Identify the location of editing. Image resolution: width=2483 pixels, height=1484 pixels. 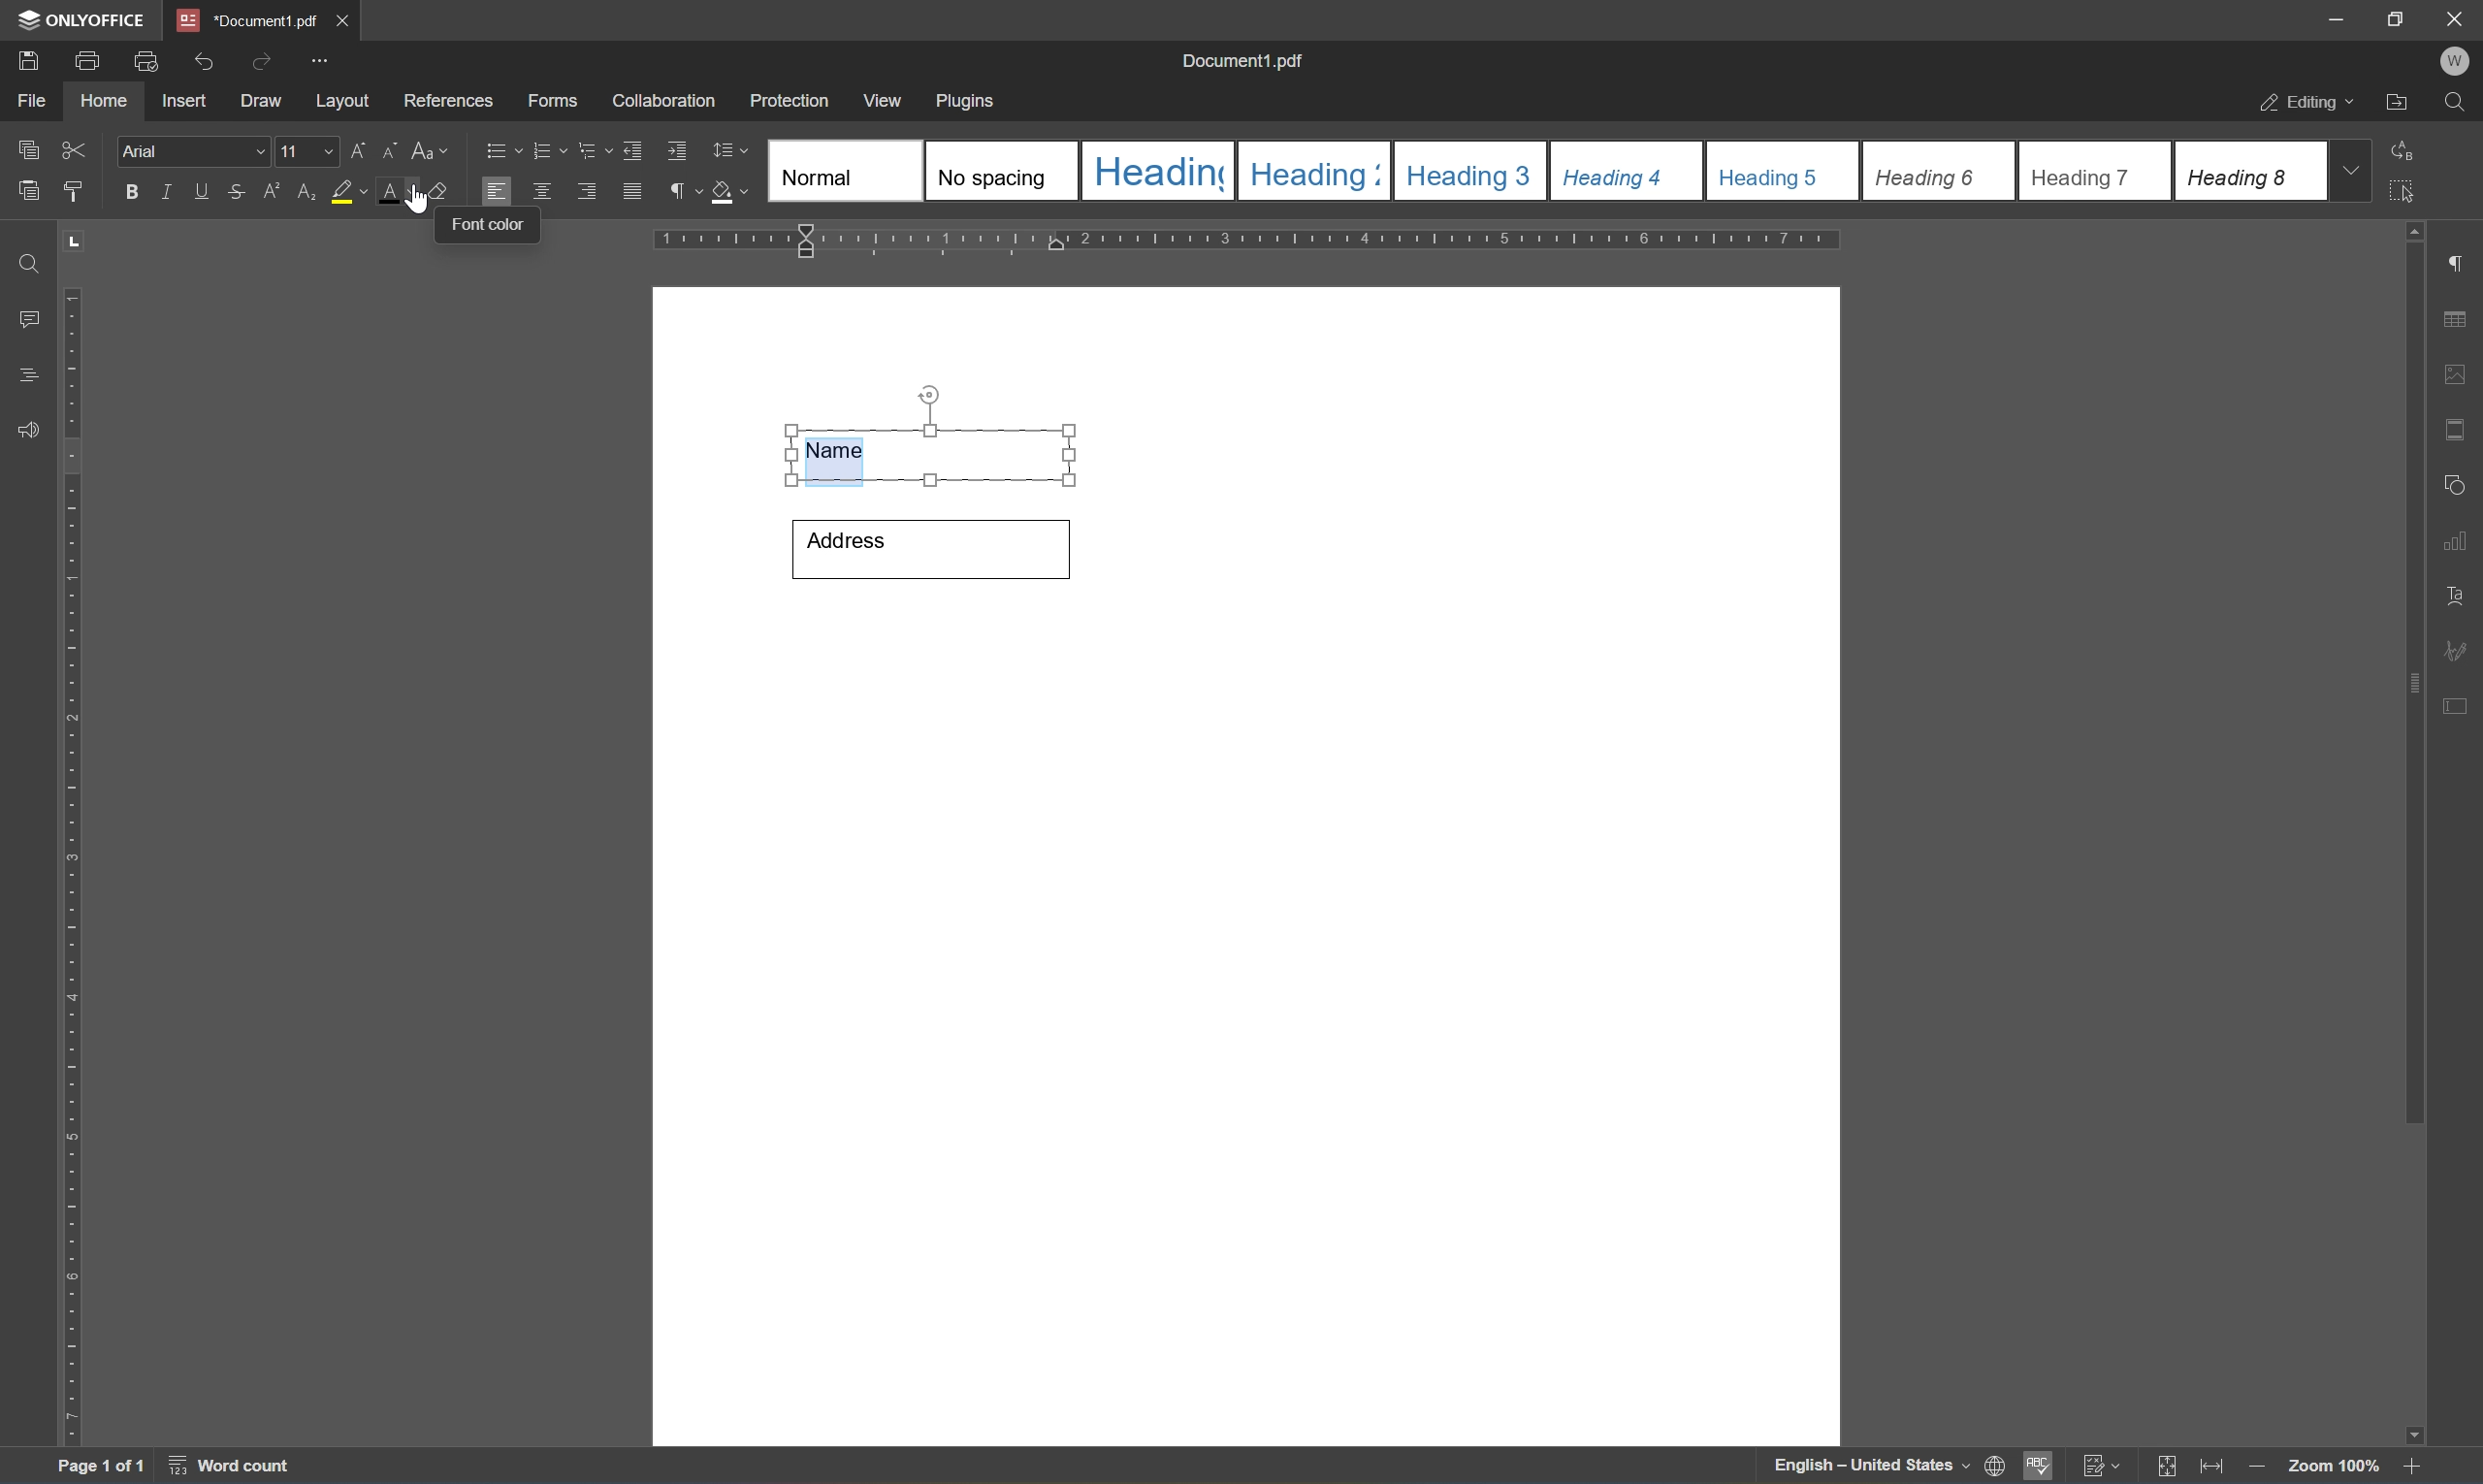
(2299, 104).